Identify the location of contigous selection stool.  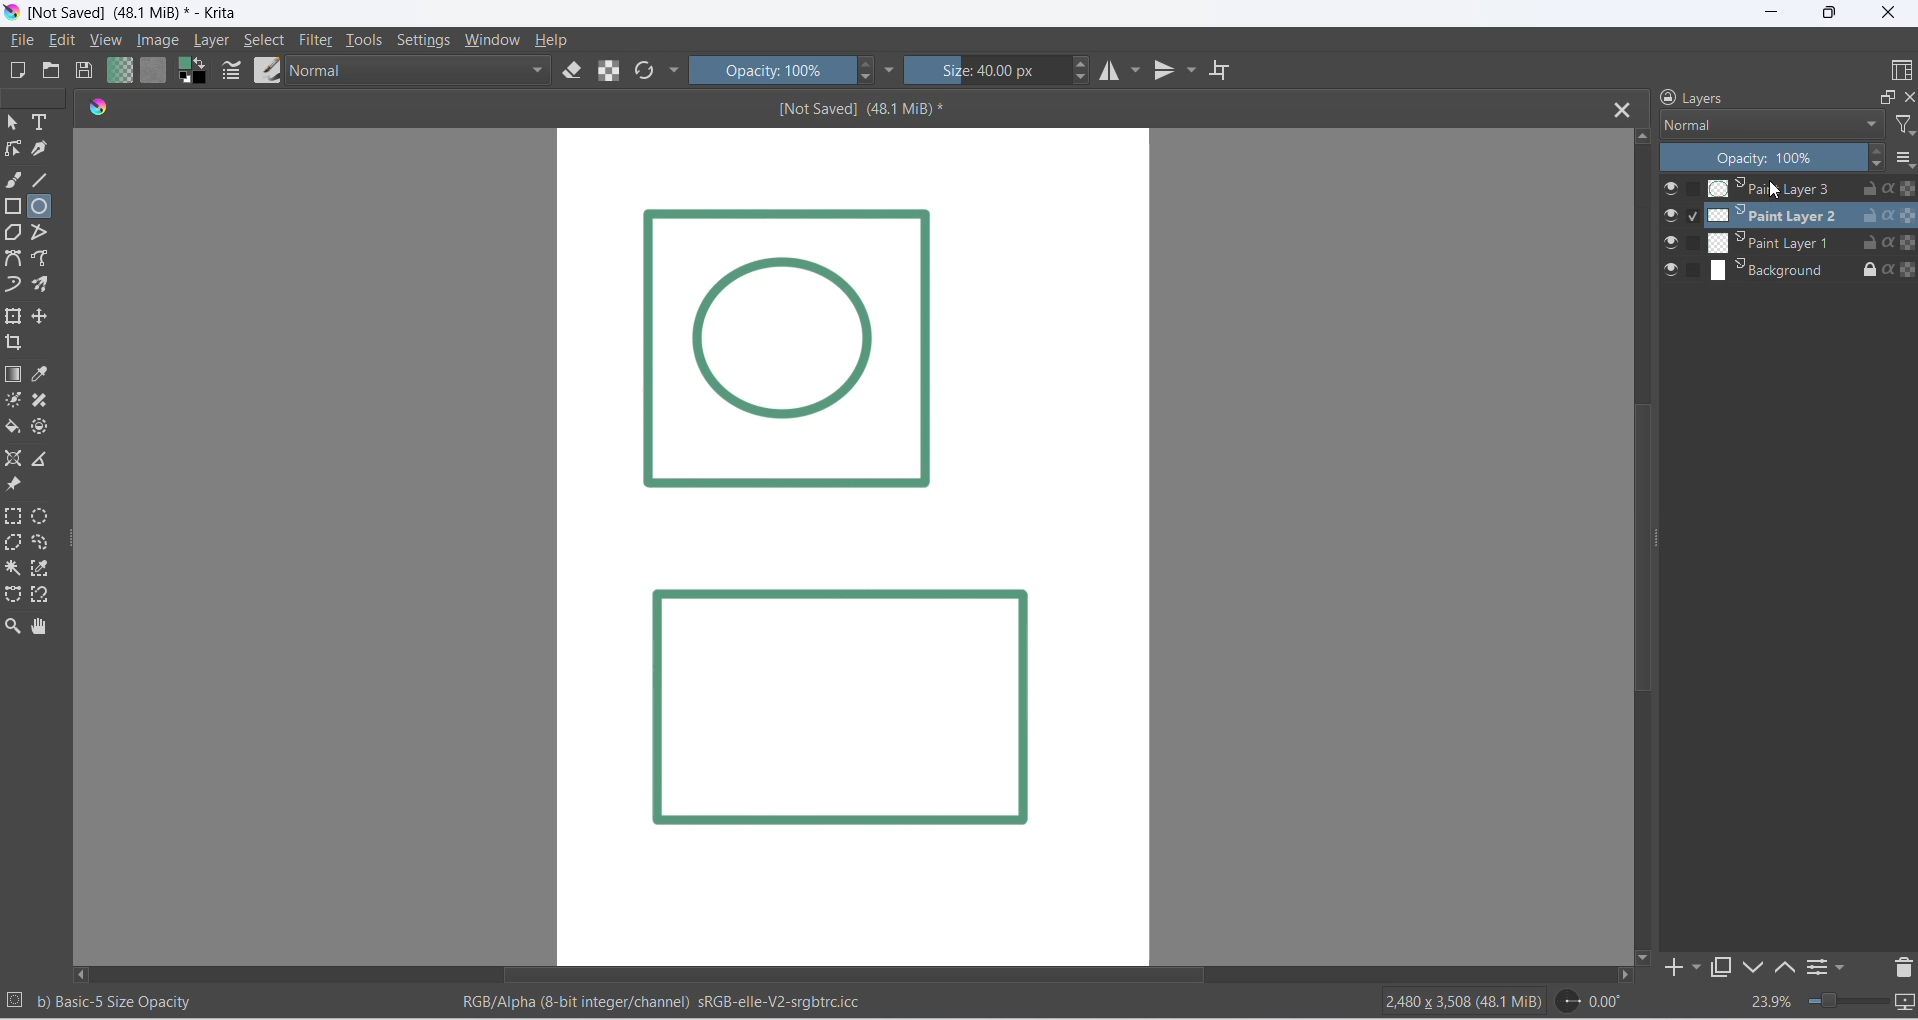
(14, 568).